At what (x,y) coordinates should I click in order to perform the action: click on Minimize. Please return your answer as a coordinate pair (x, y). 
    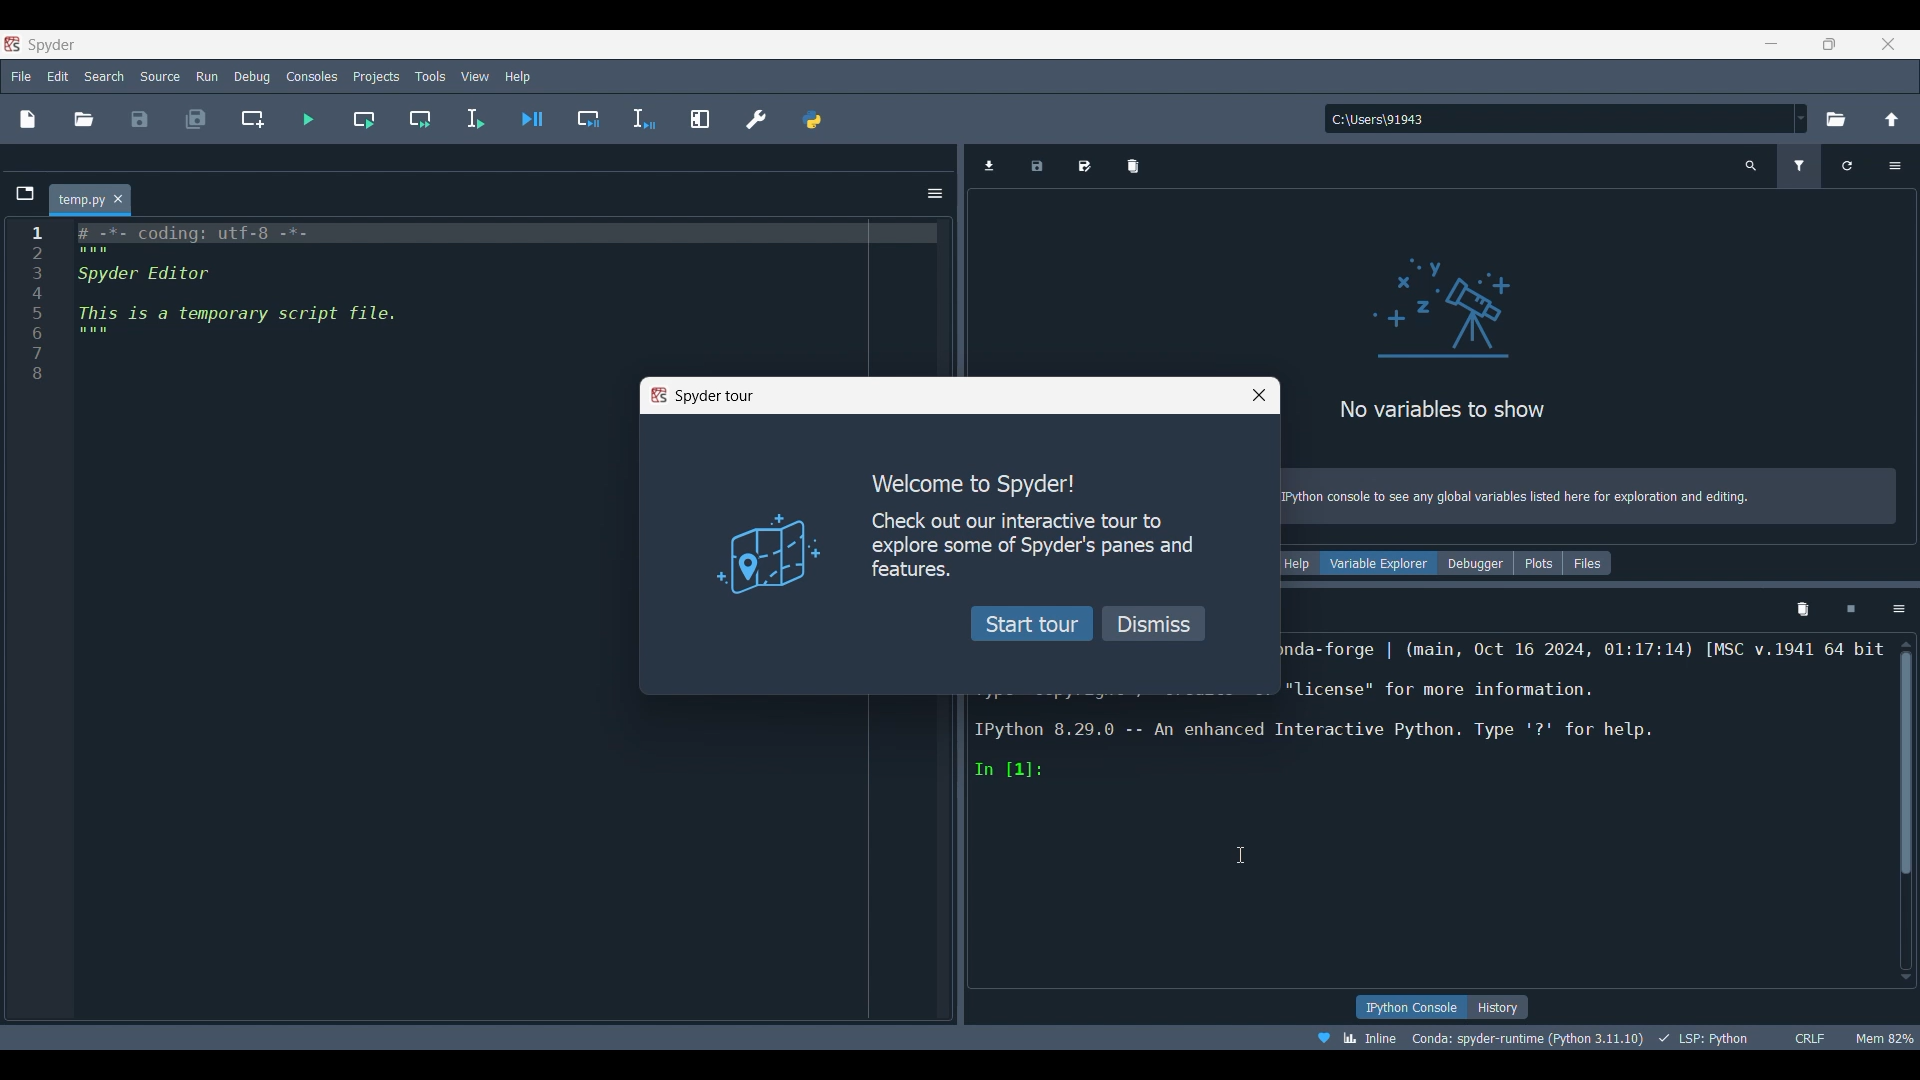
    Looking at the image, I should click on (1772, 44).